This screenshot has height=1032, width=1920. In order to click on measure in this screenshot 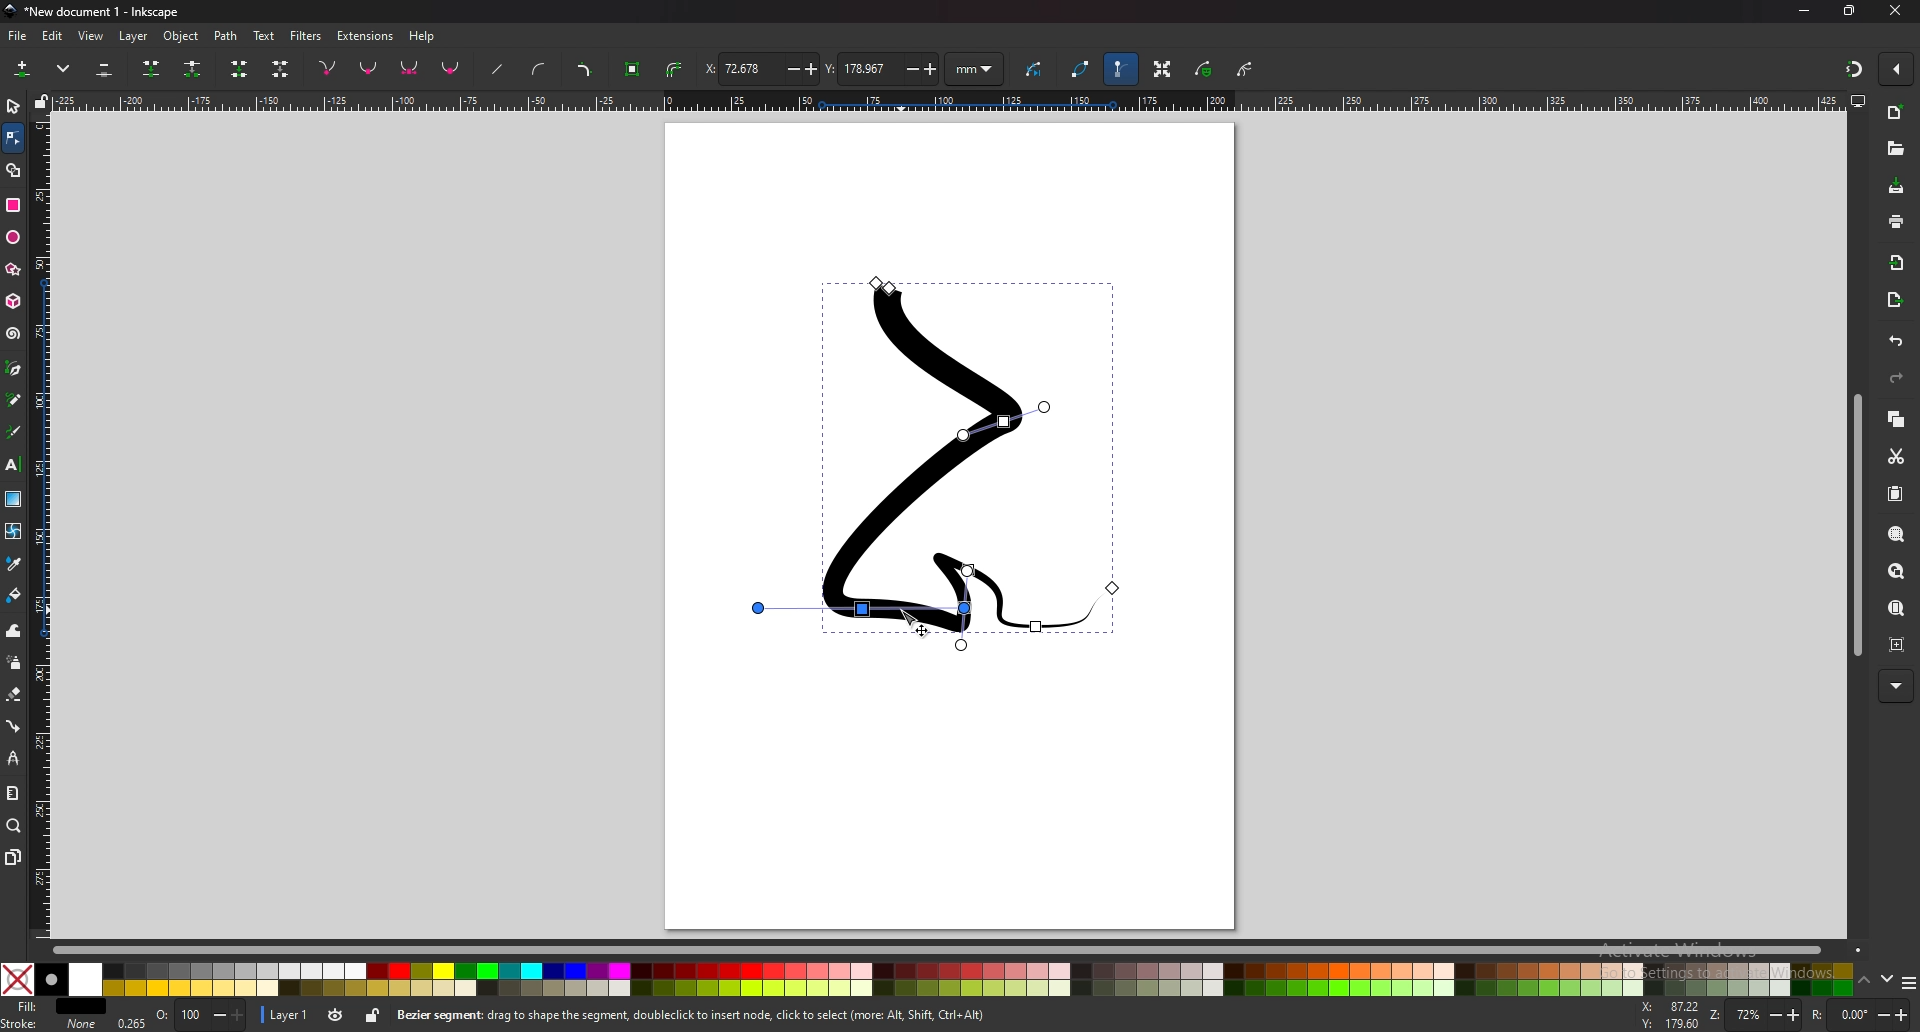, I will do `click(12, 794)`.